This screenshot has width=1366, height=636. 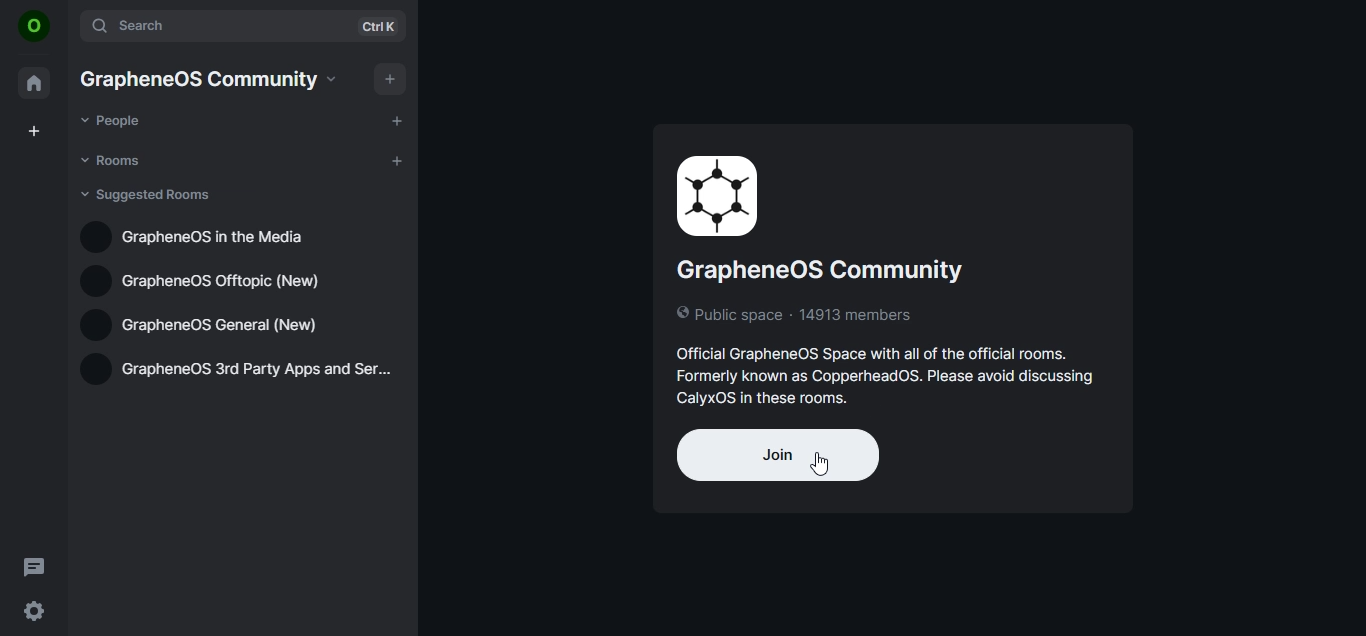 I want to click on GrapheneOS general, so click(x=201, y=324).